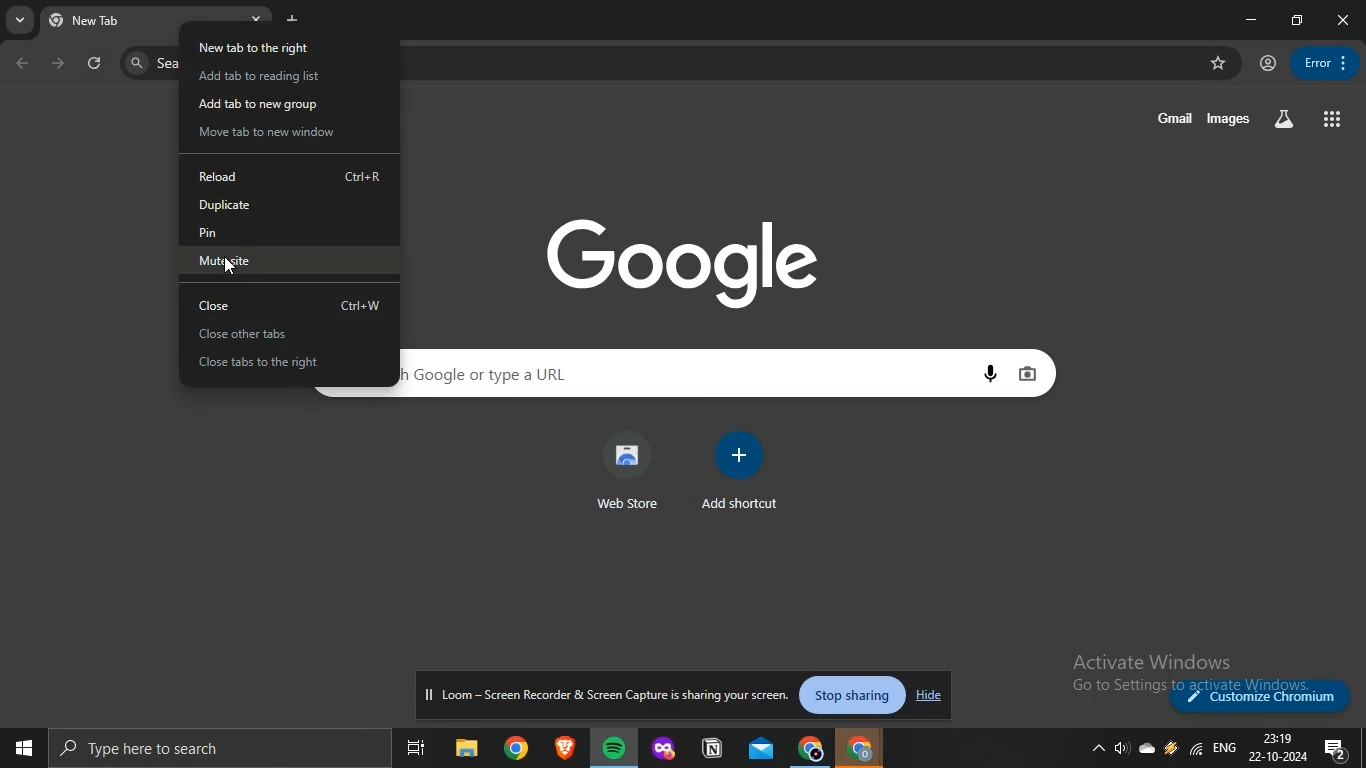 The image size is (1366, 768). I want to click on outlook, so click(763, 748).